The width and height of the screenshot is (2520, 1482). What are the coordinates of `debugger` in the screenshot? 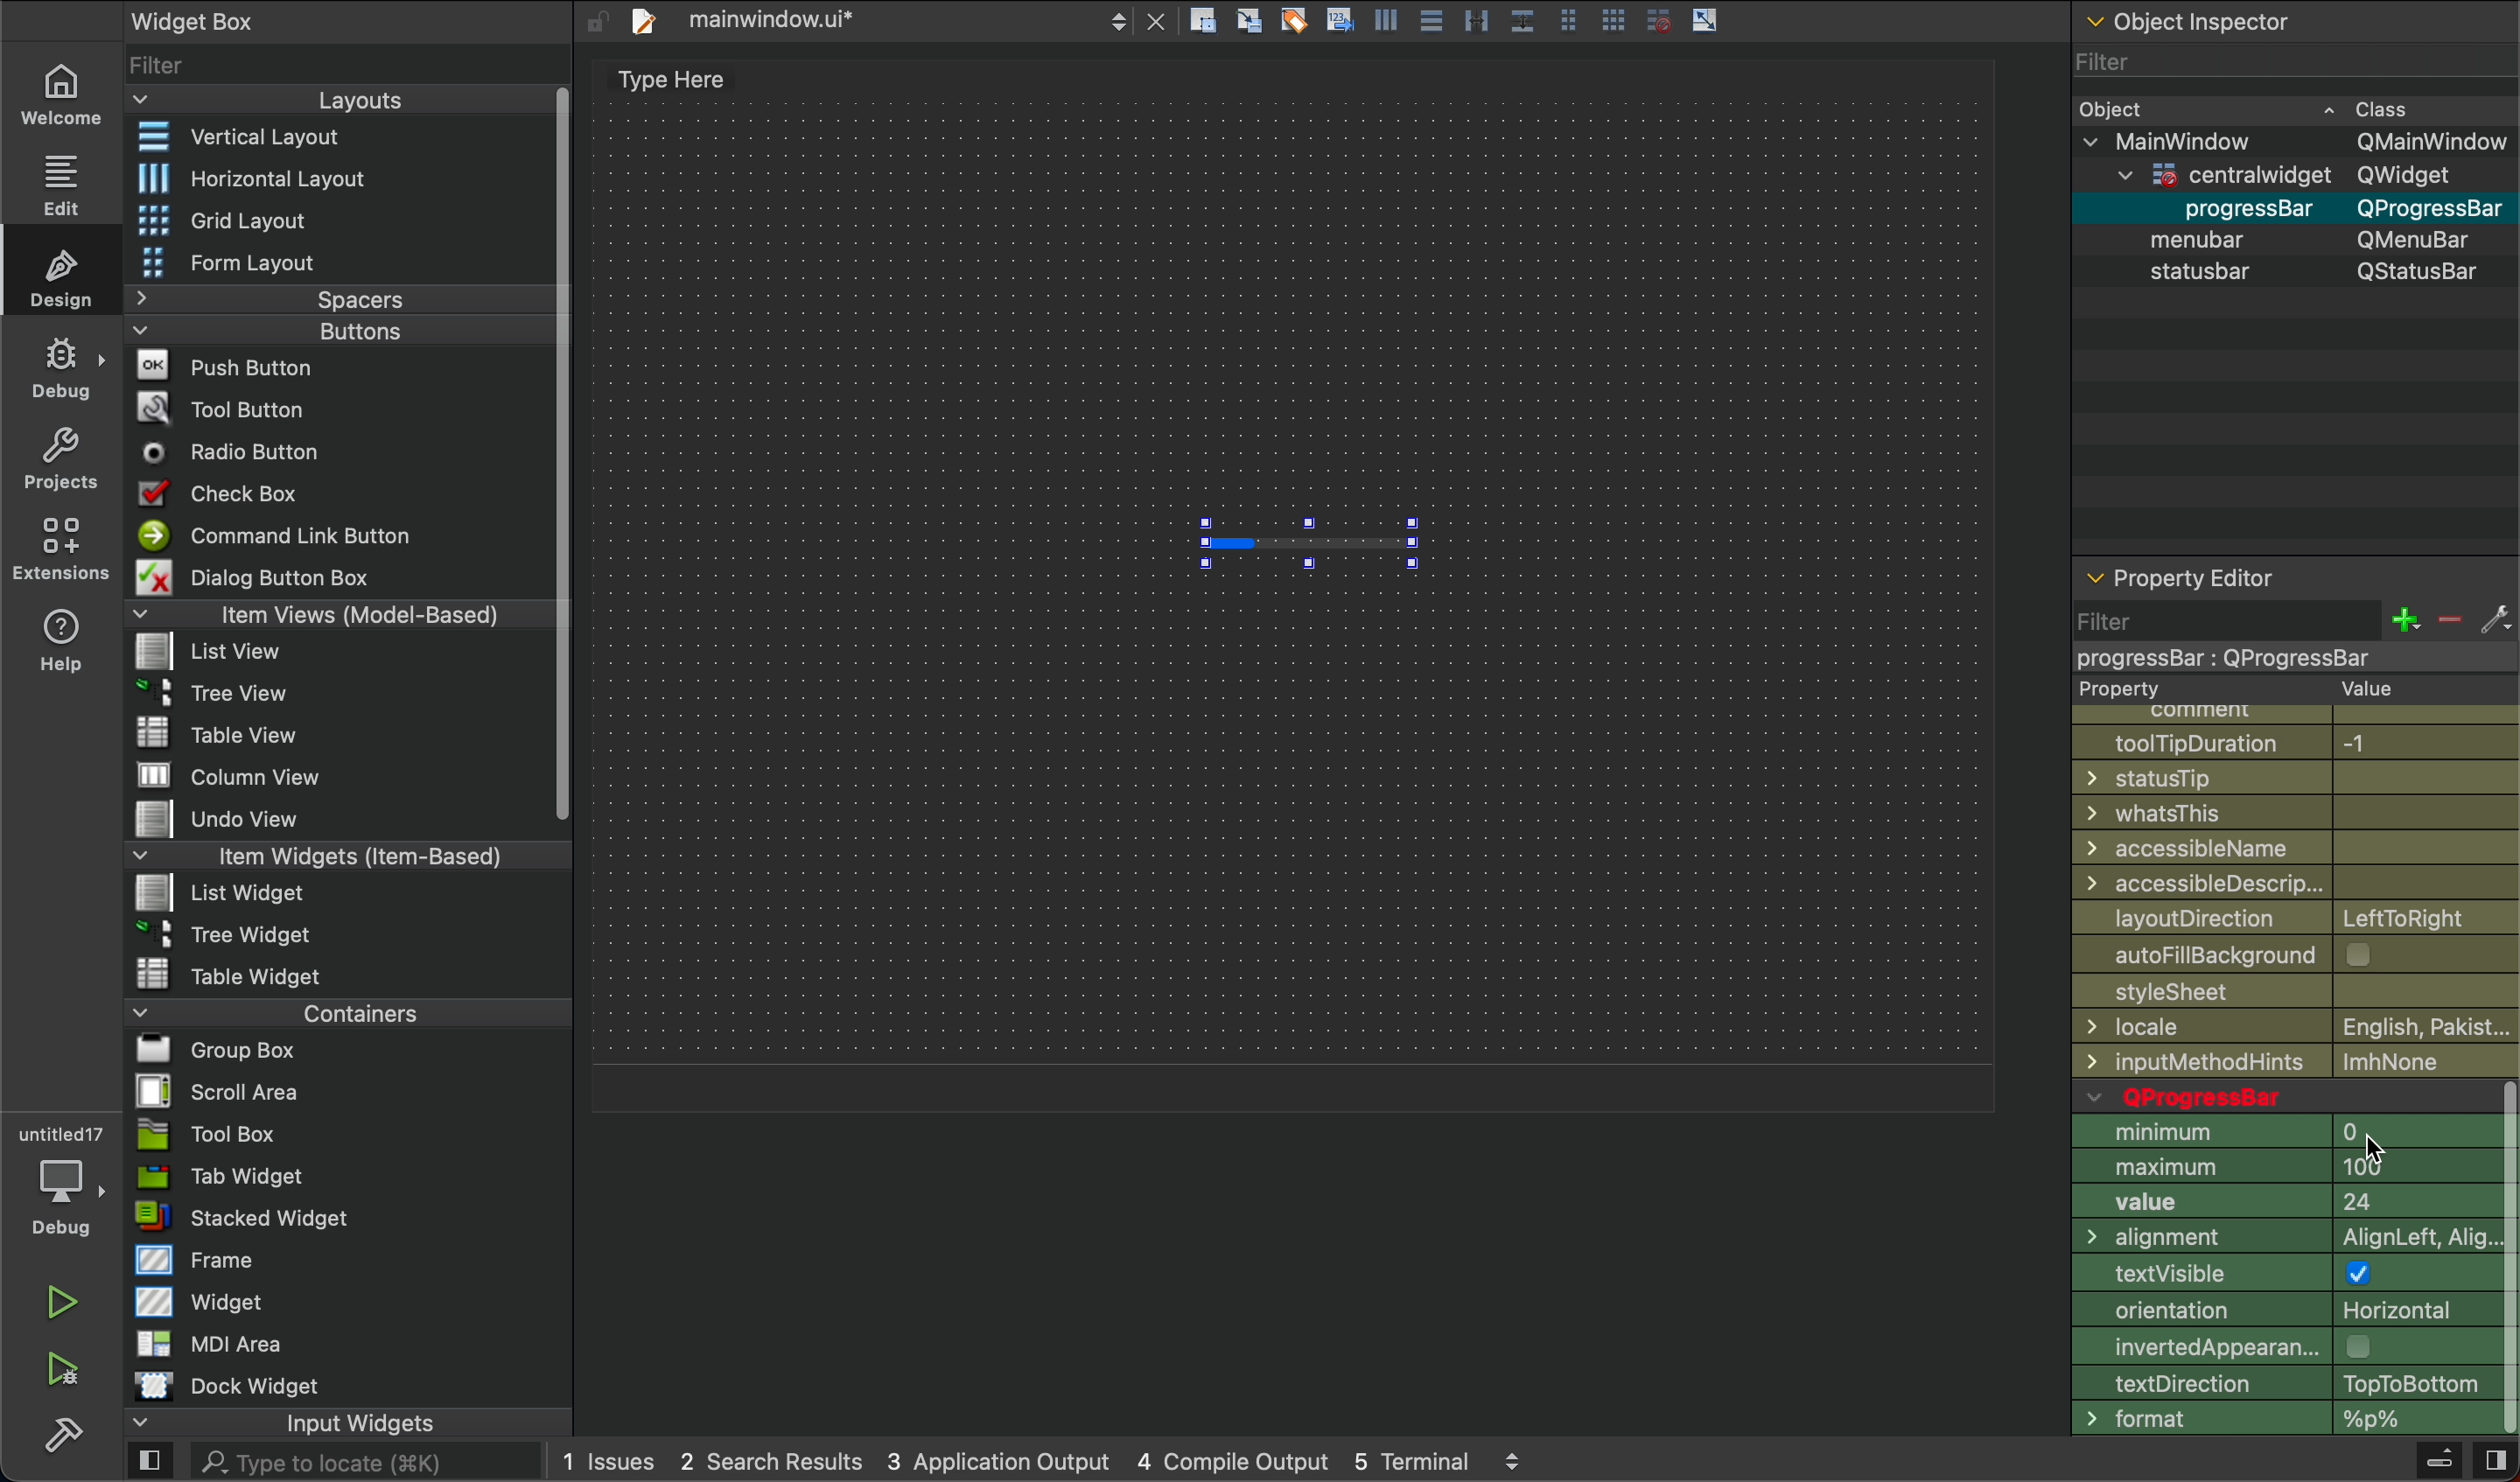 It's located at (60, 1177).